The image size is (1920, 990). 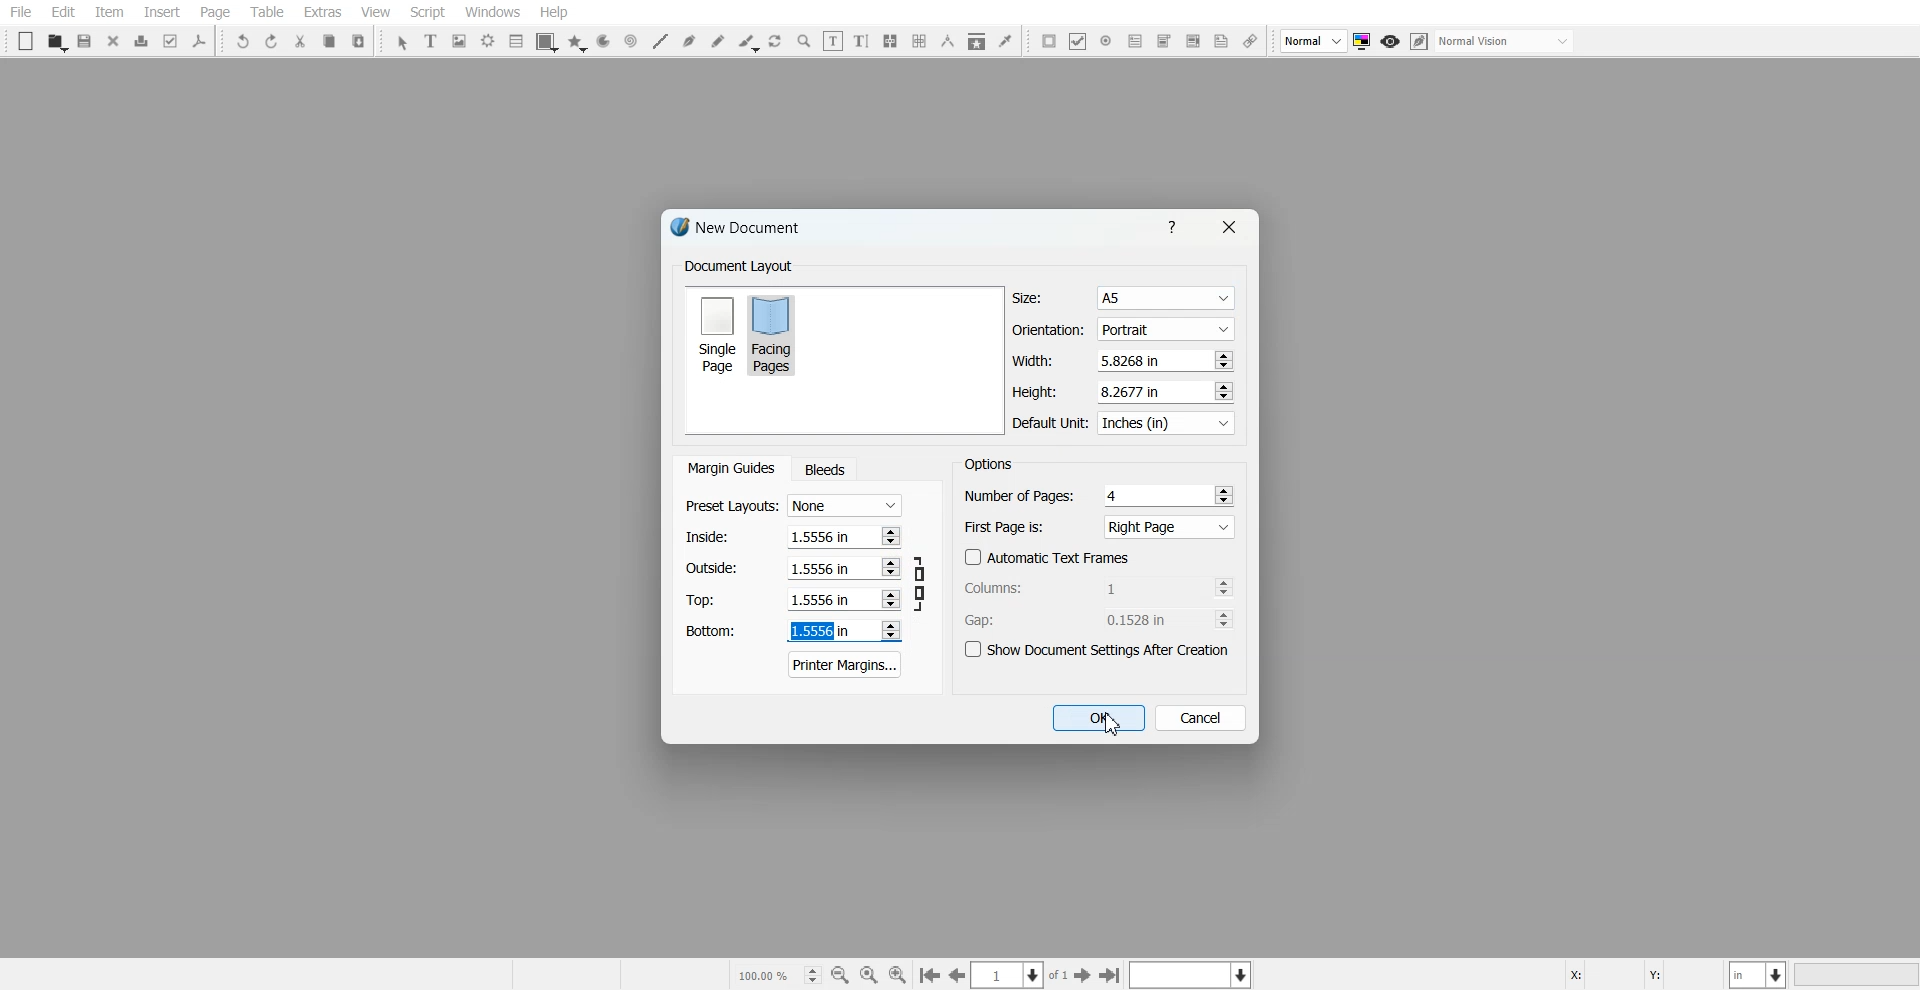 What do you see at coordinates (577, 43) in the screenshot?
I see `Polygon` at bounding box center [577, 43].